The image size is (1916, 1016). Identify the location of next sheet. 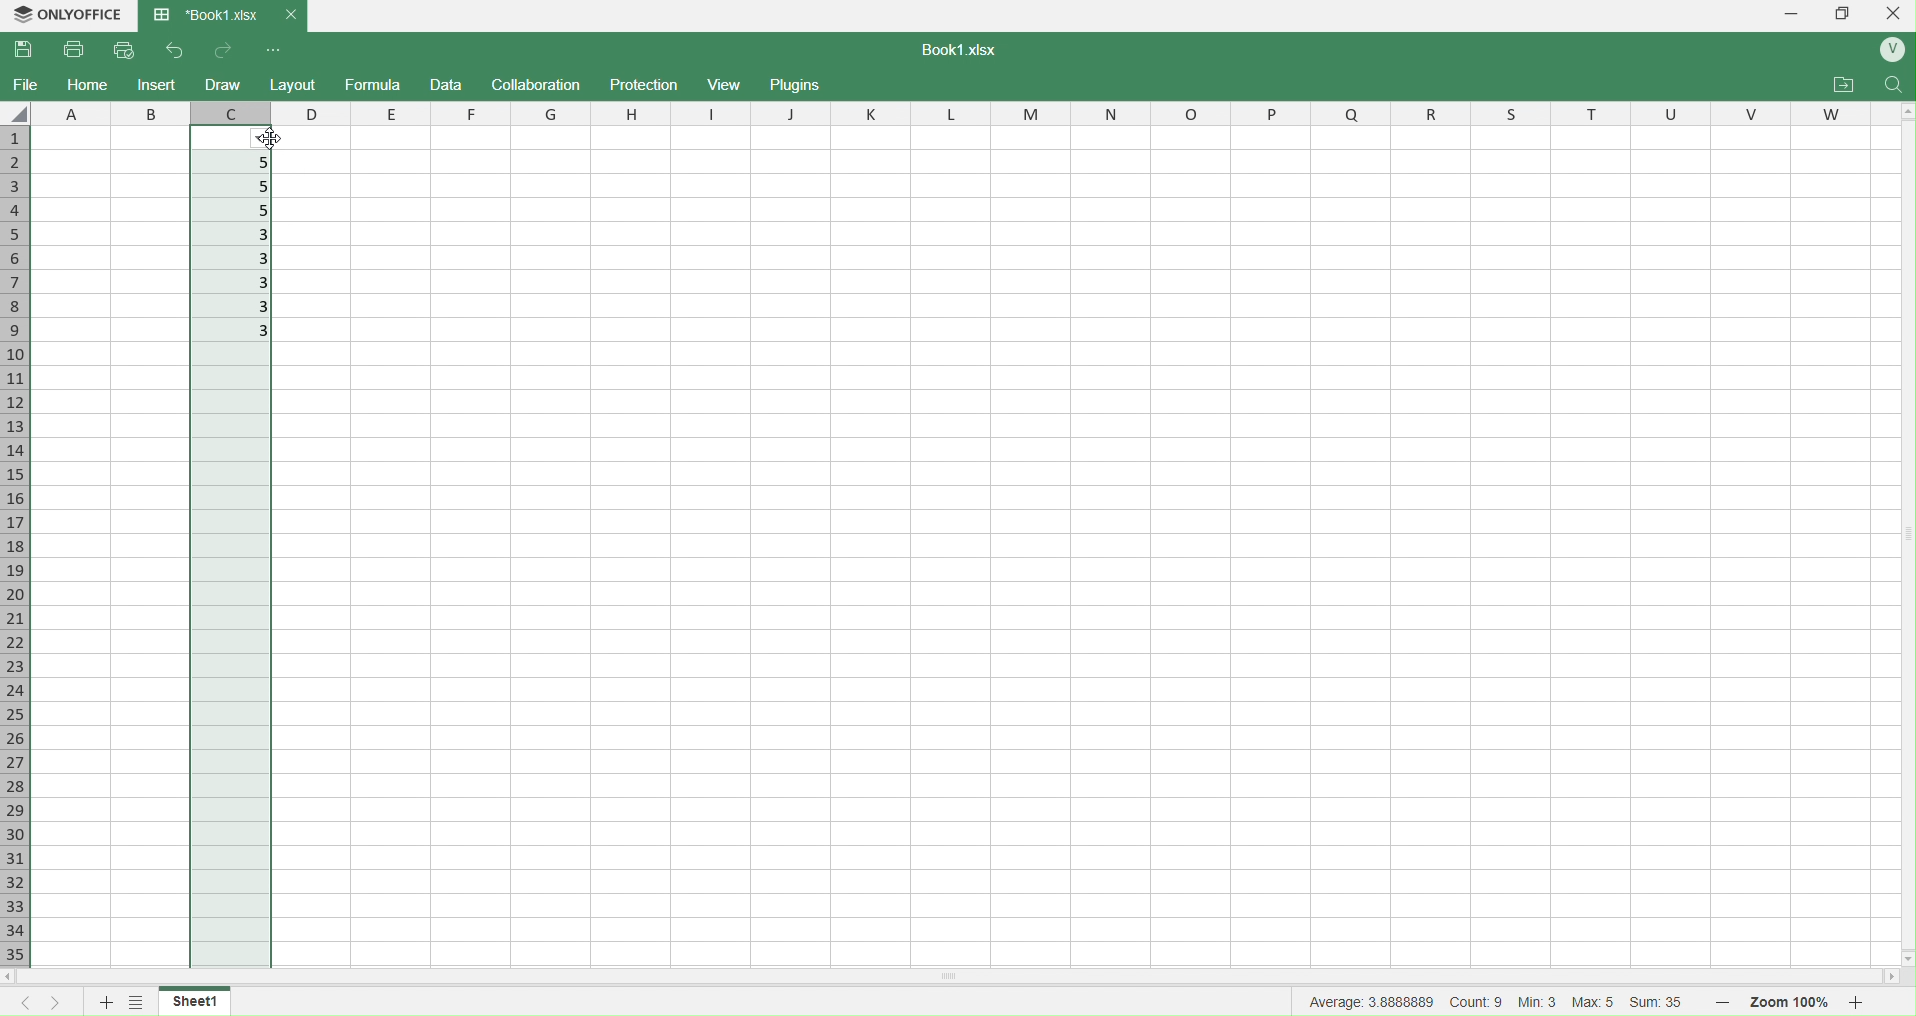
(62, 1003).